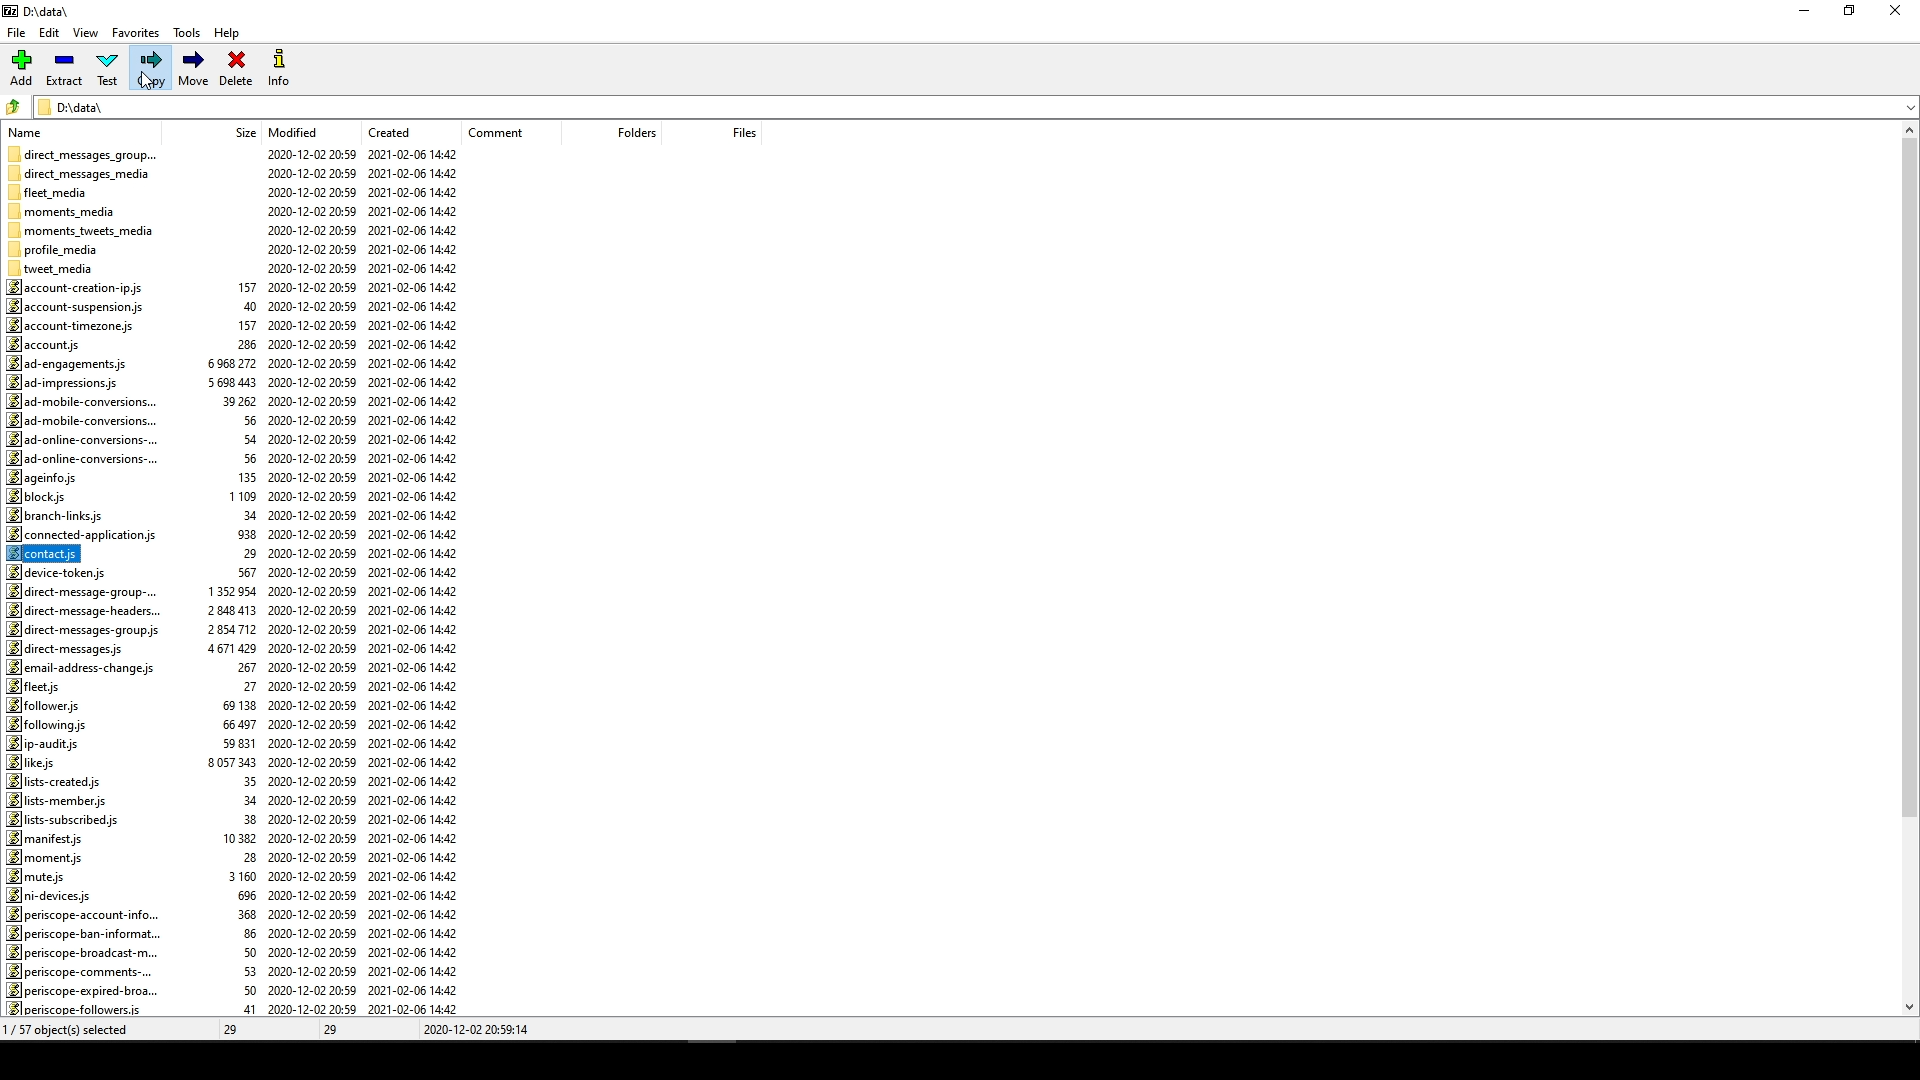 Image resolution: width=1920 pixels, height=1080 pixels. I want to click on Extract, so click(67, 69).